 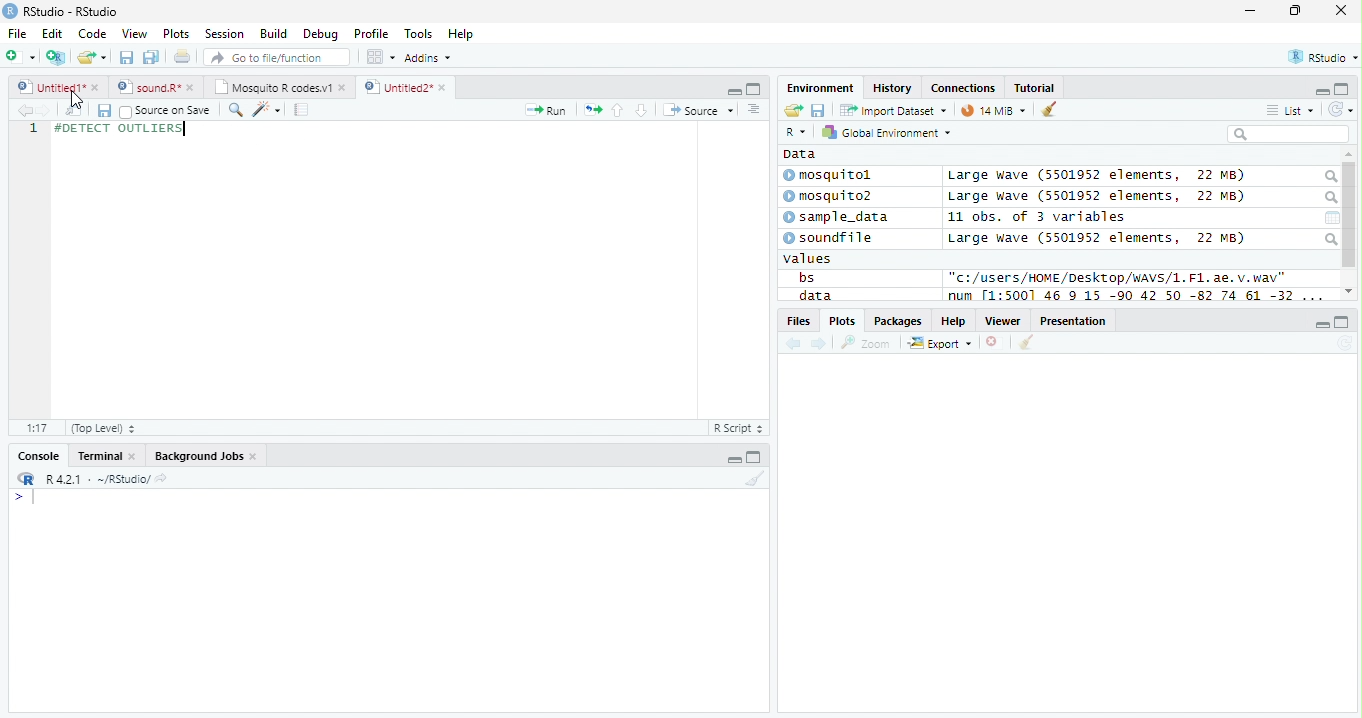 I want to click on go forward, so click(x=820, y=345).